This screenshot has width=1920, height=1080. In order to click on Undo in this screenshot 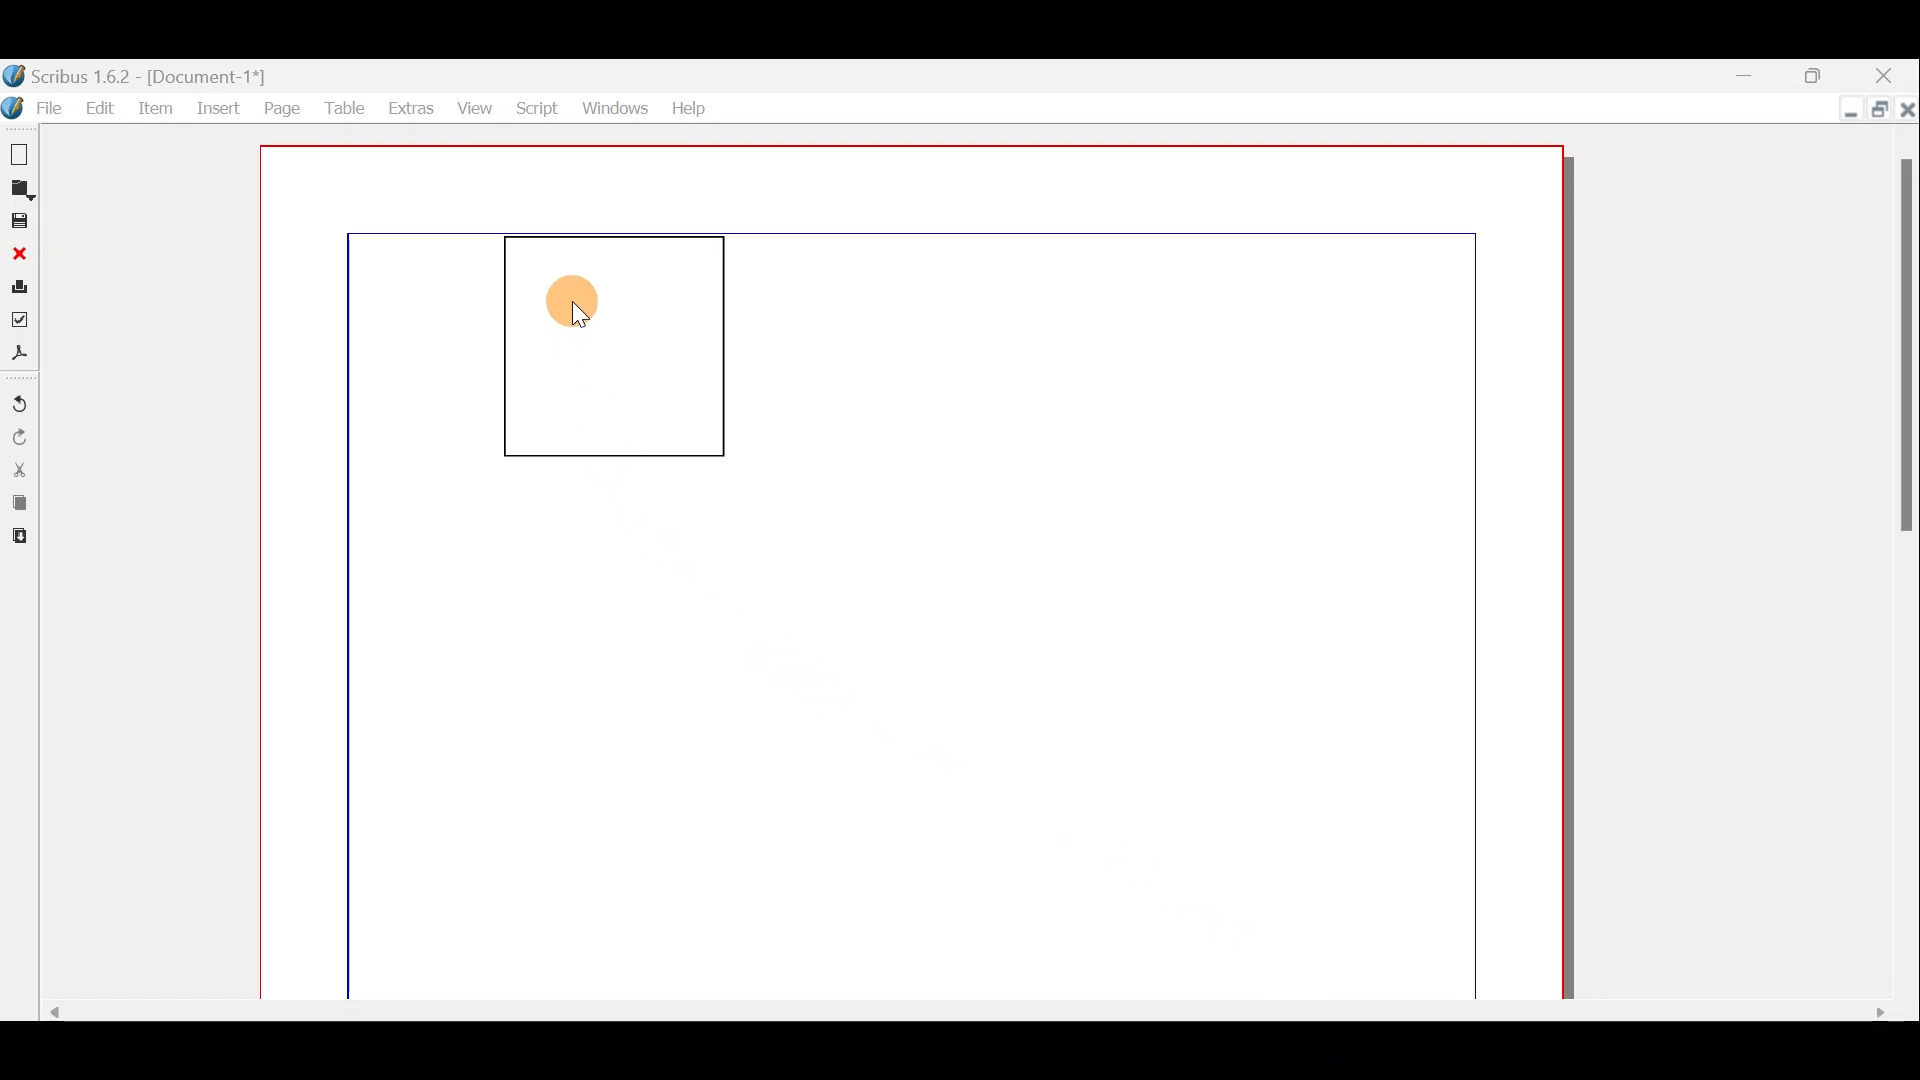, I will do `click(19, 405)`.